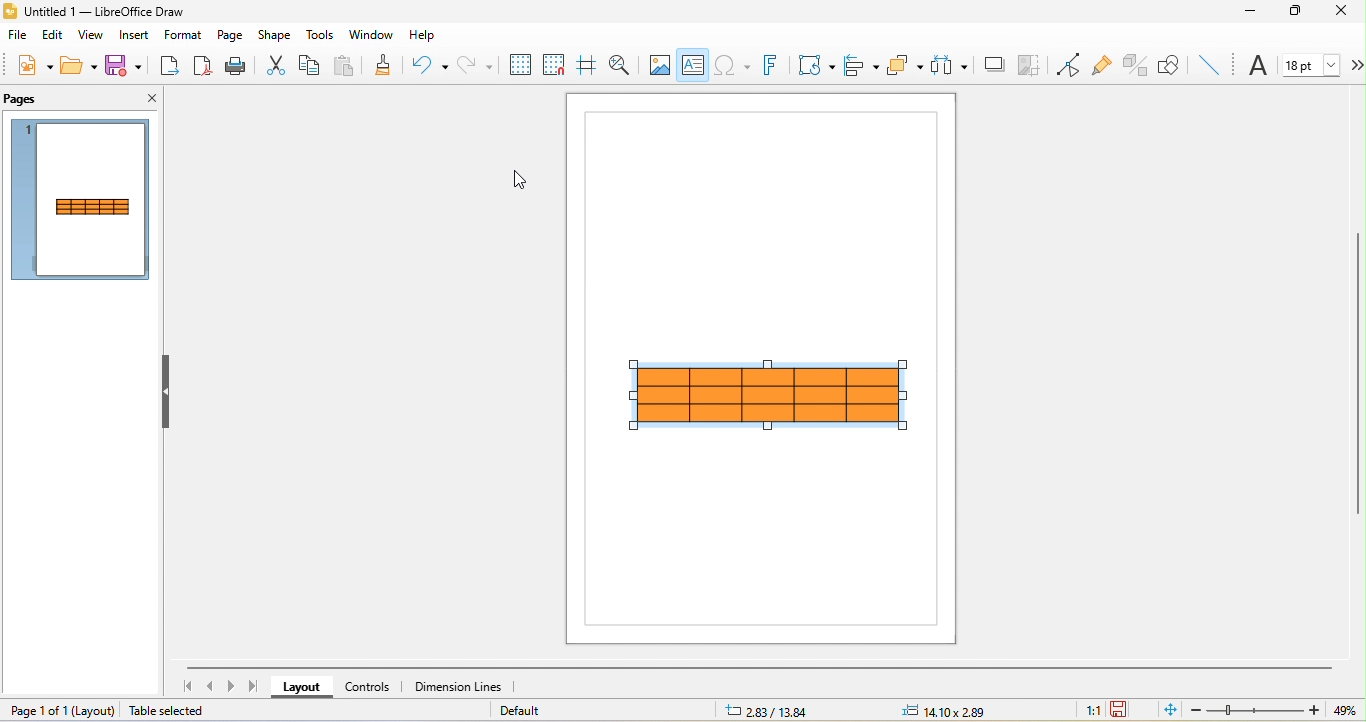 This screenshot has width=1366, height=722. Describe the element at coordinates (51, 34) in the screenshot. I see `edit` at that location.